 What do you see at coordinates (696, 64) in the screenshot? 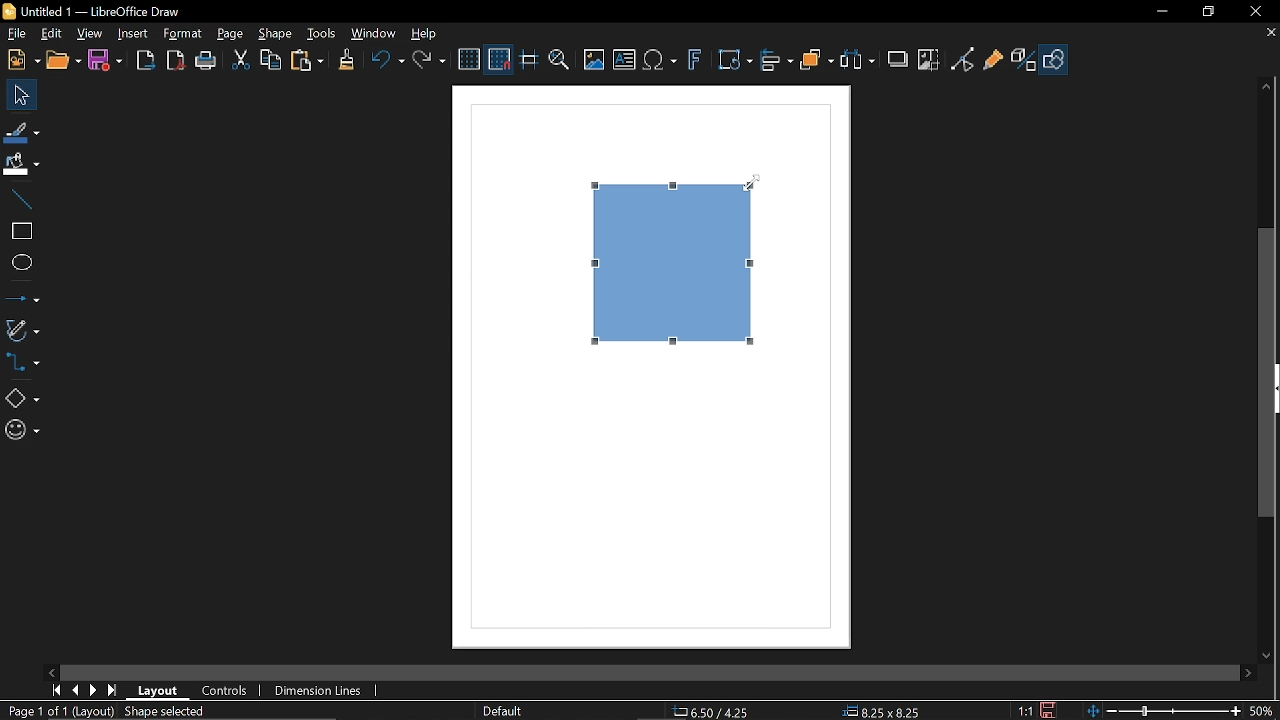
I see `Insert fontwork text` at bounding box center [696, 64].